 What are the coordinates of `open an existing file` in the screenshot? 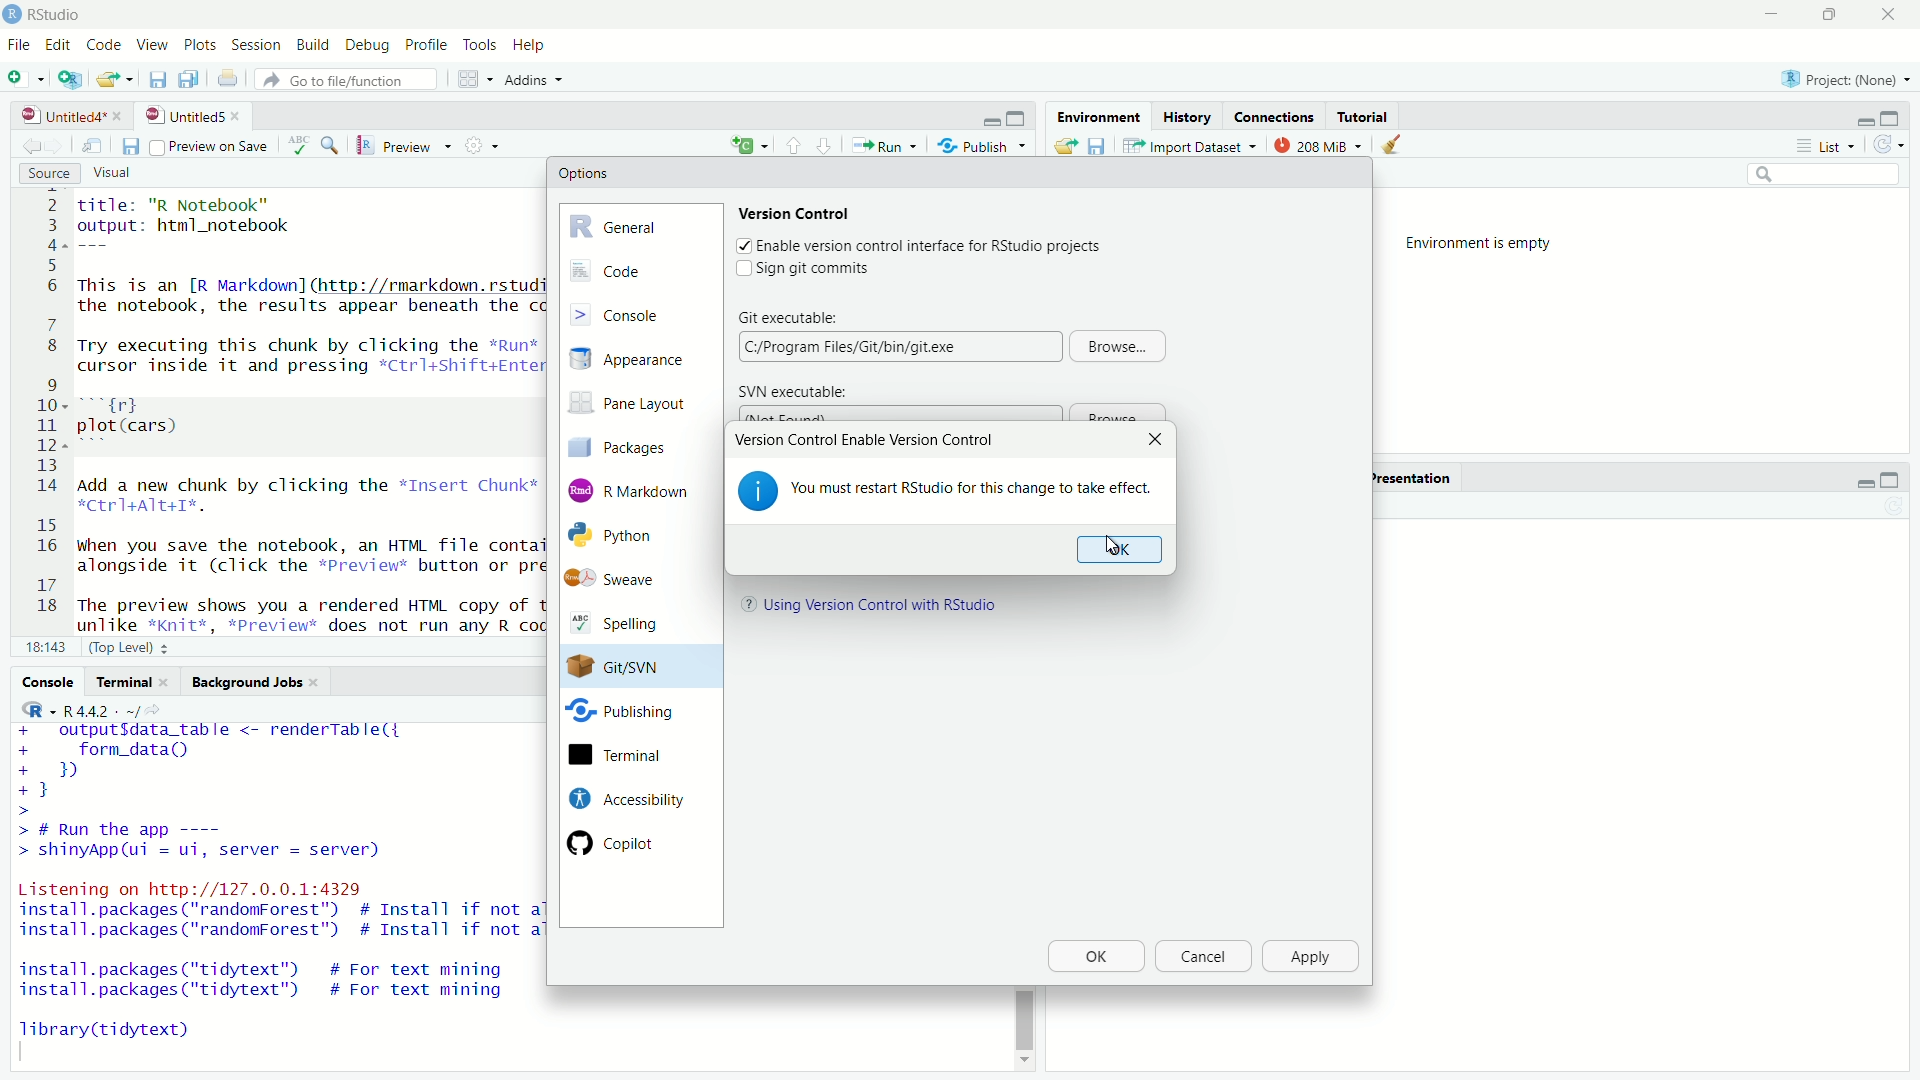 It's located at (116, 79).